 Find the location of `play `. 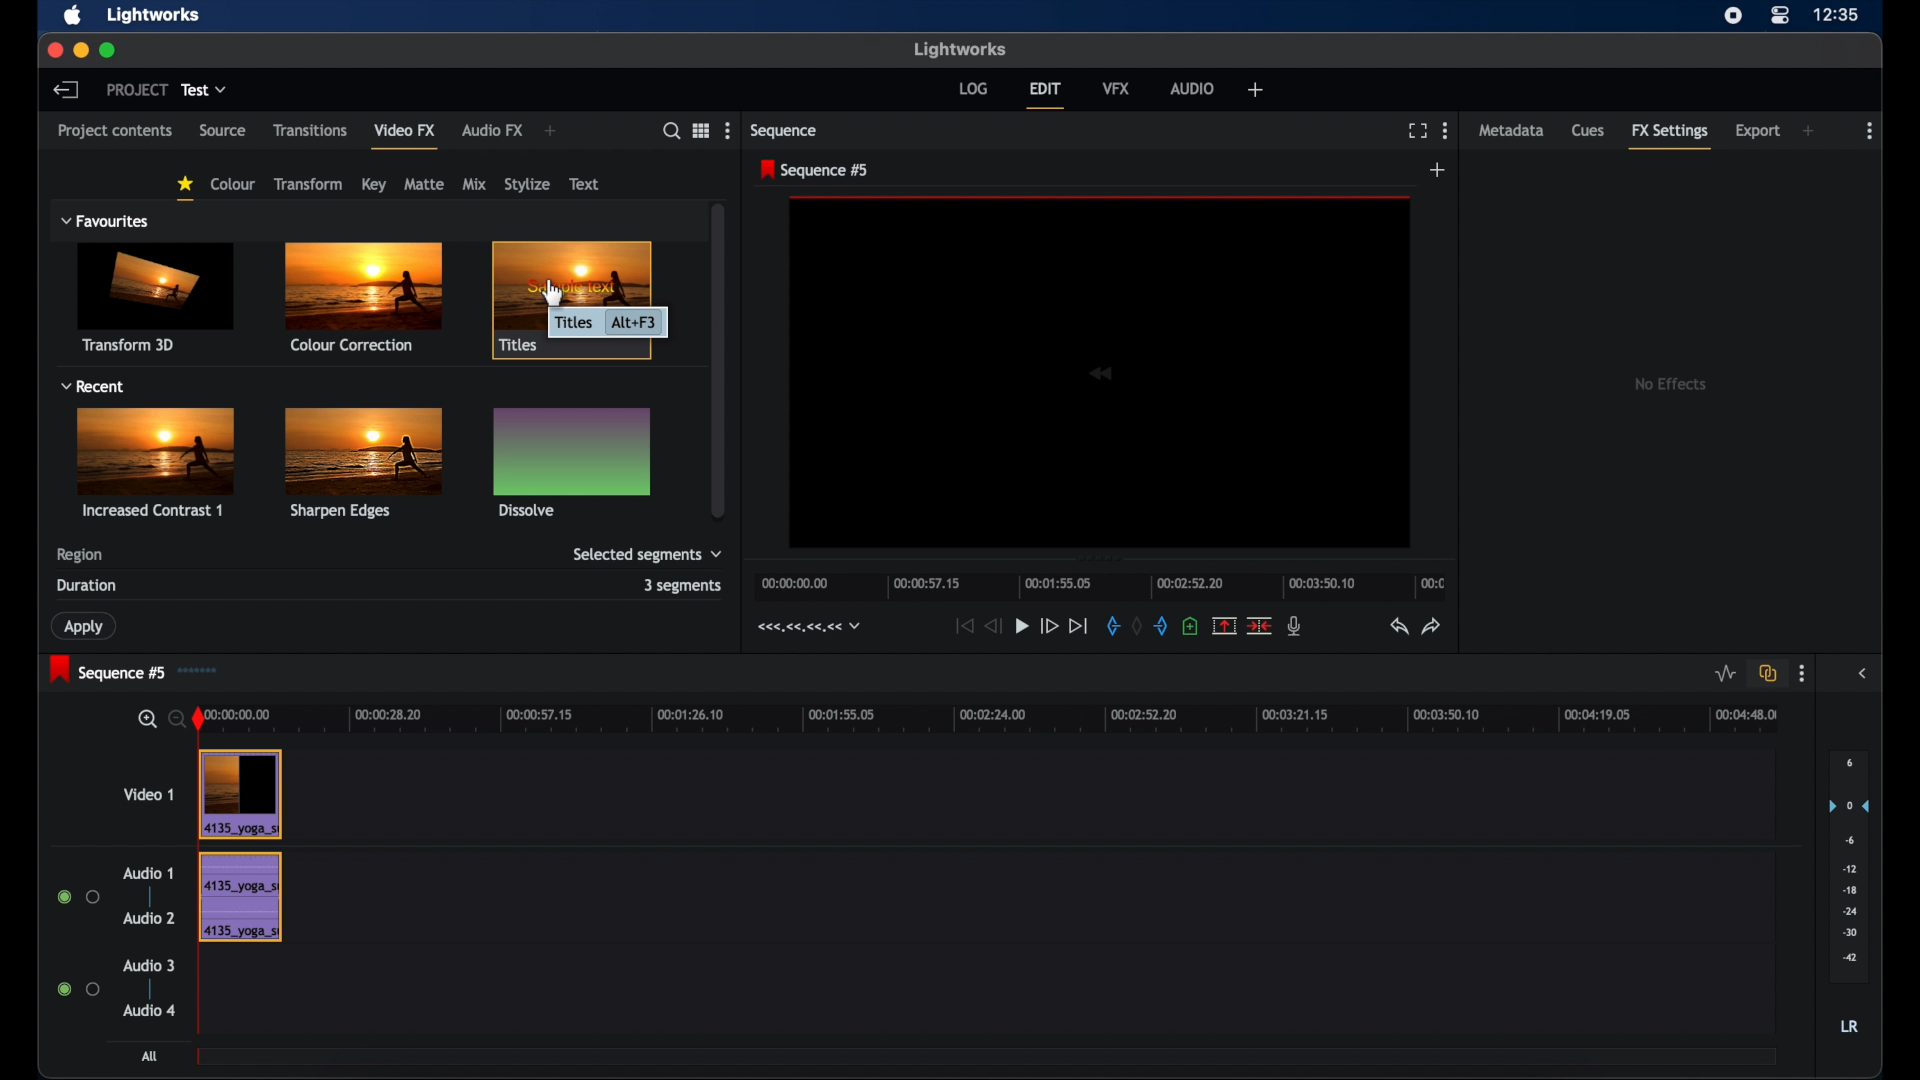

play  is located at coordinates (1022, 626).